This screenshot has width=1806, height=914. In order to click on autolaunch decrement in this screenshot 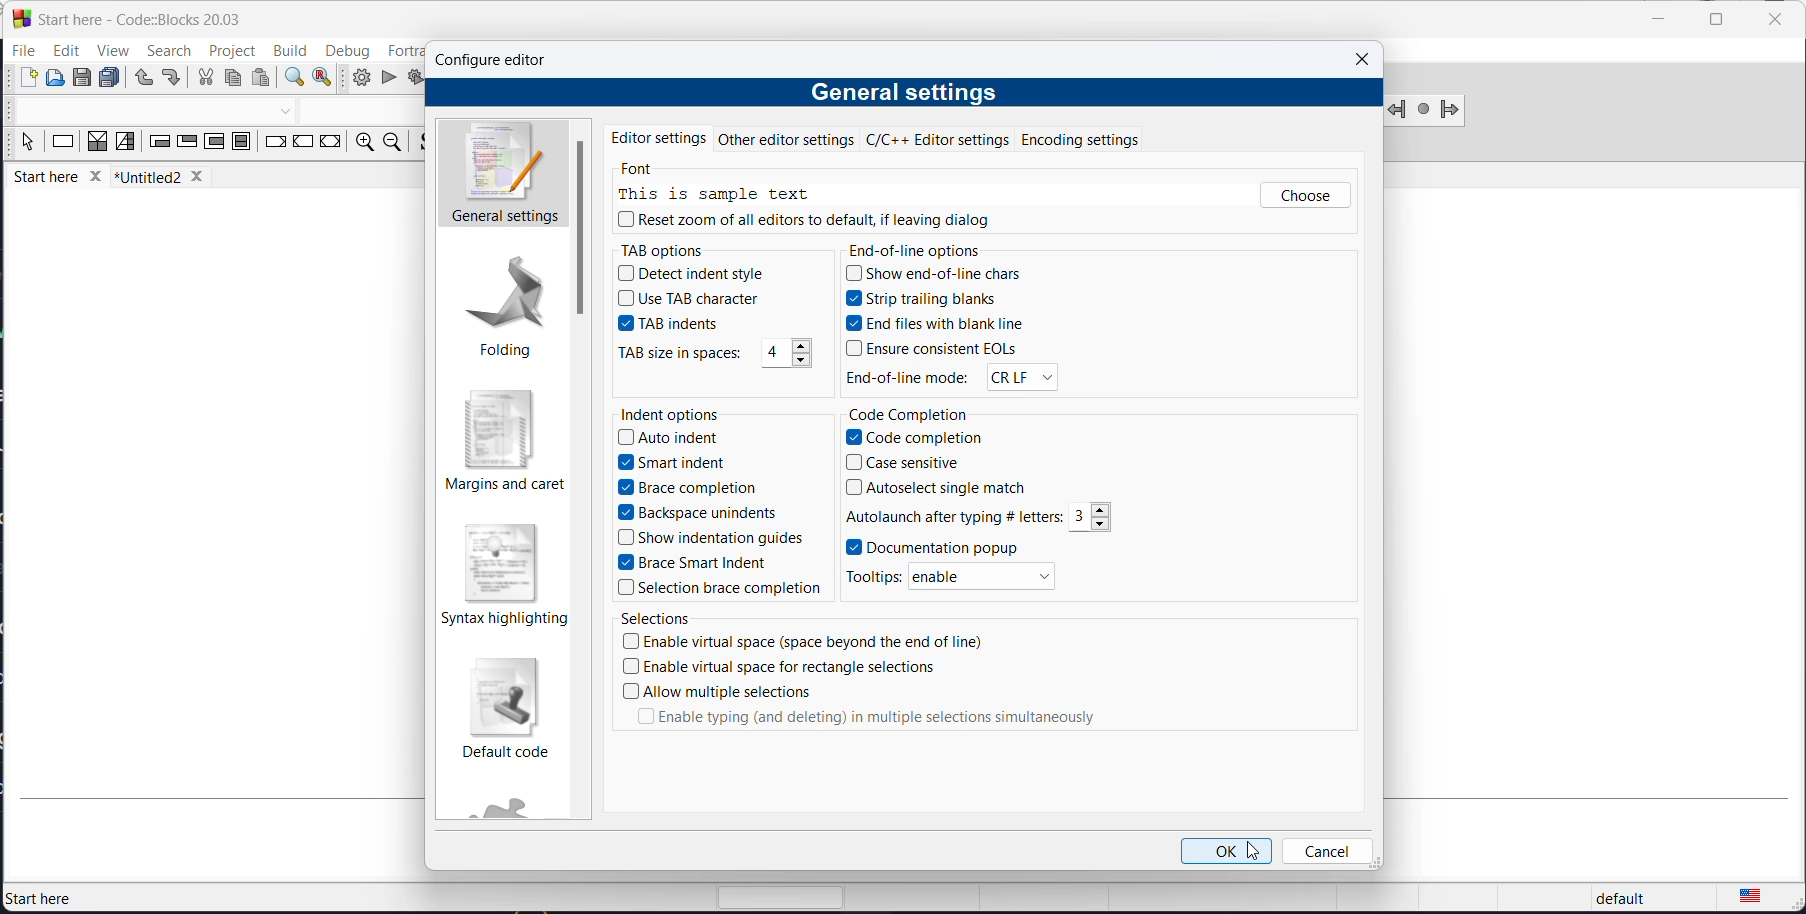, I will do `click(1107, 524)`.